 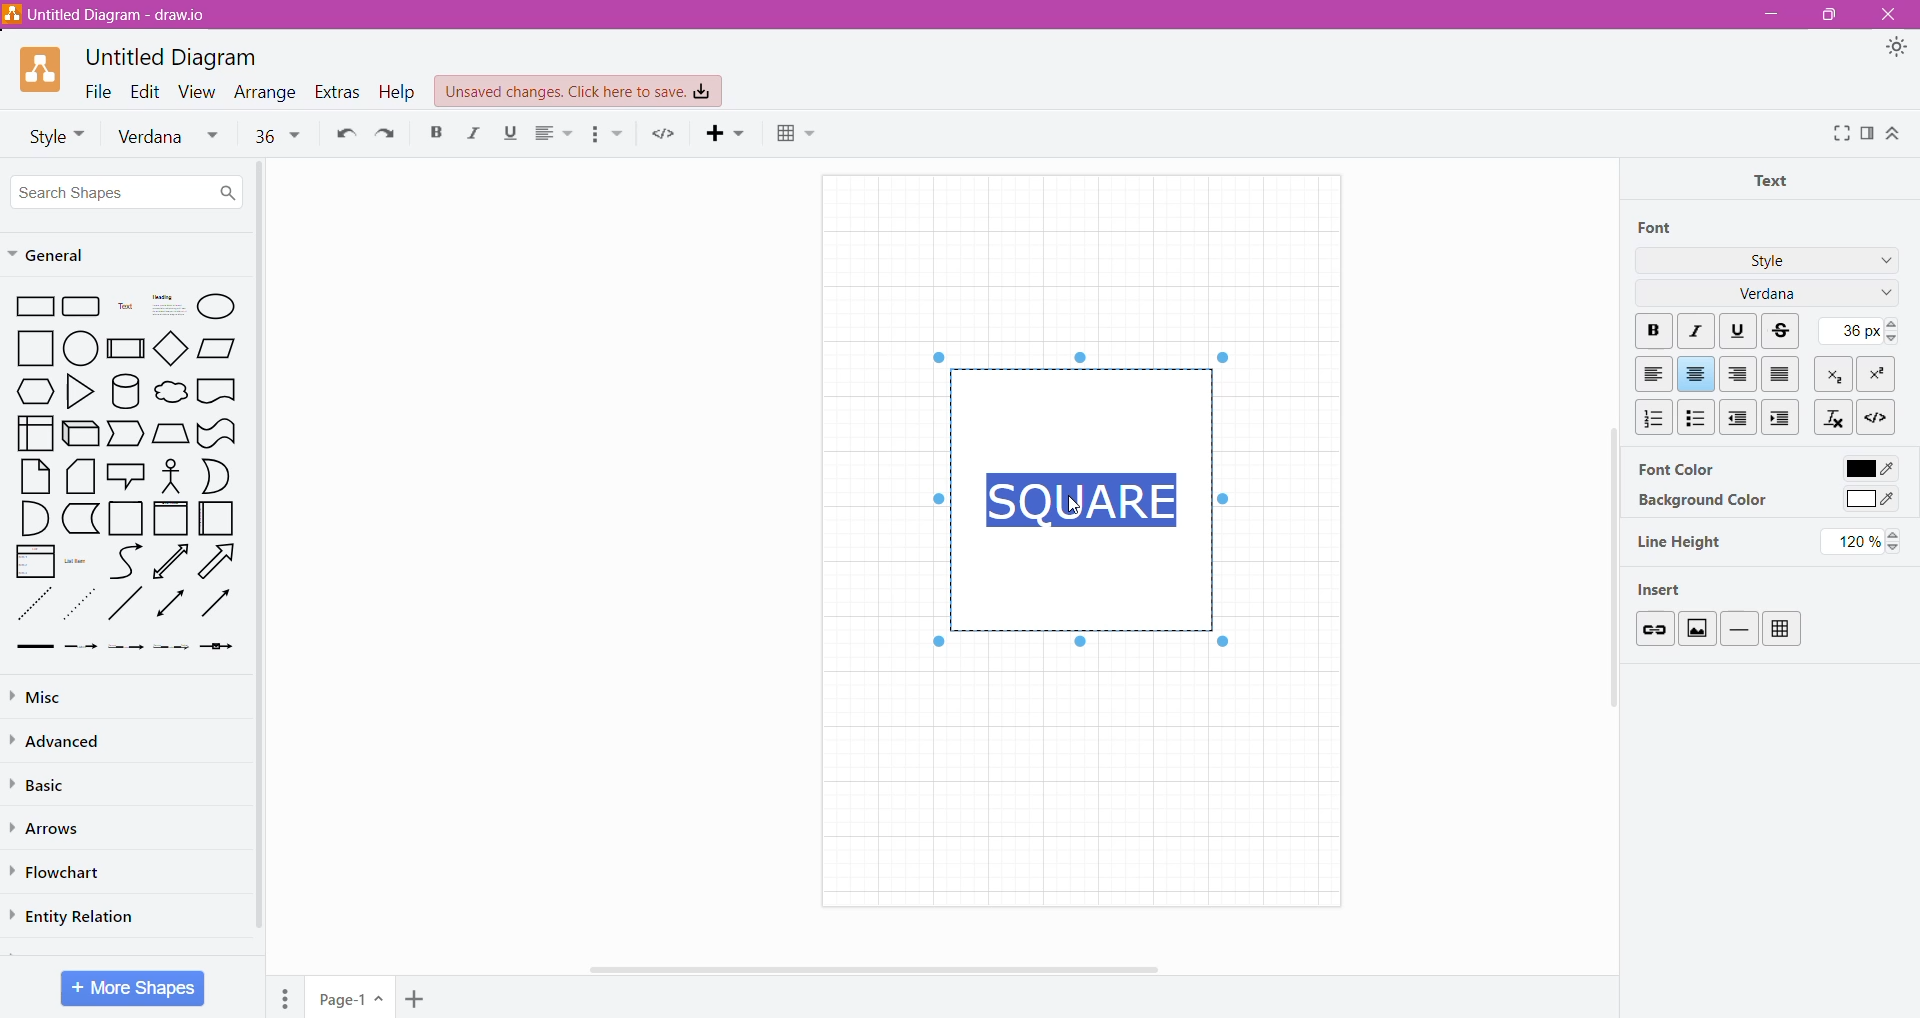 I want to click on Application Logo, so click(x=42, y=70).